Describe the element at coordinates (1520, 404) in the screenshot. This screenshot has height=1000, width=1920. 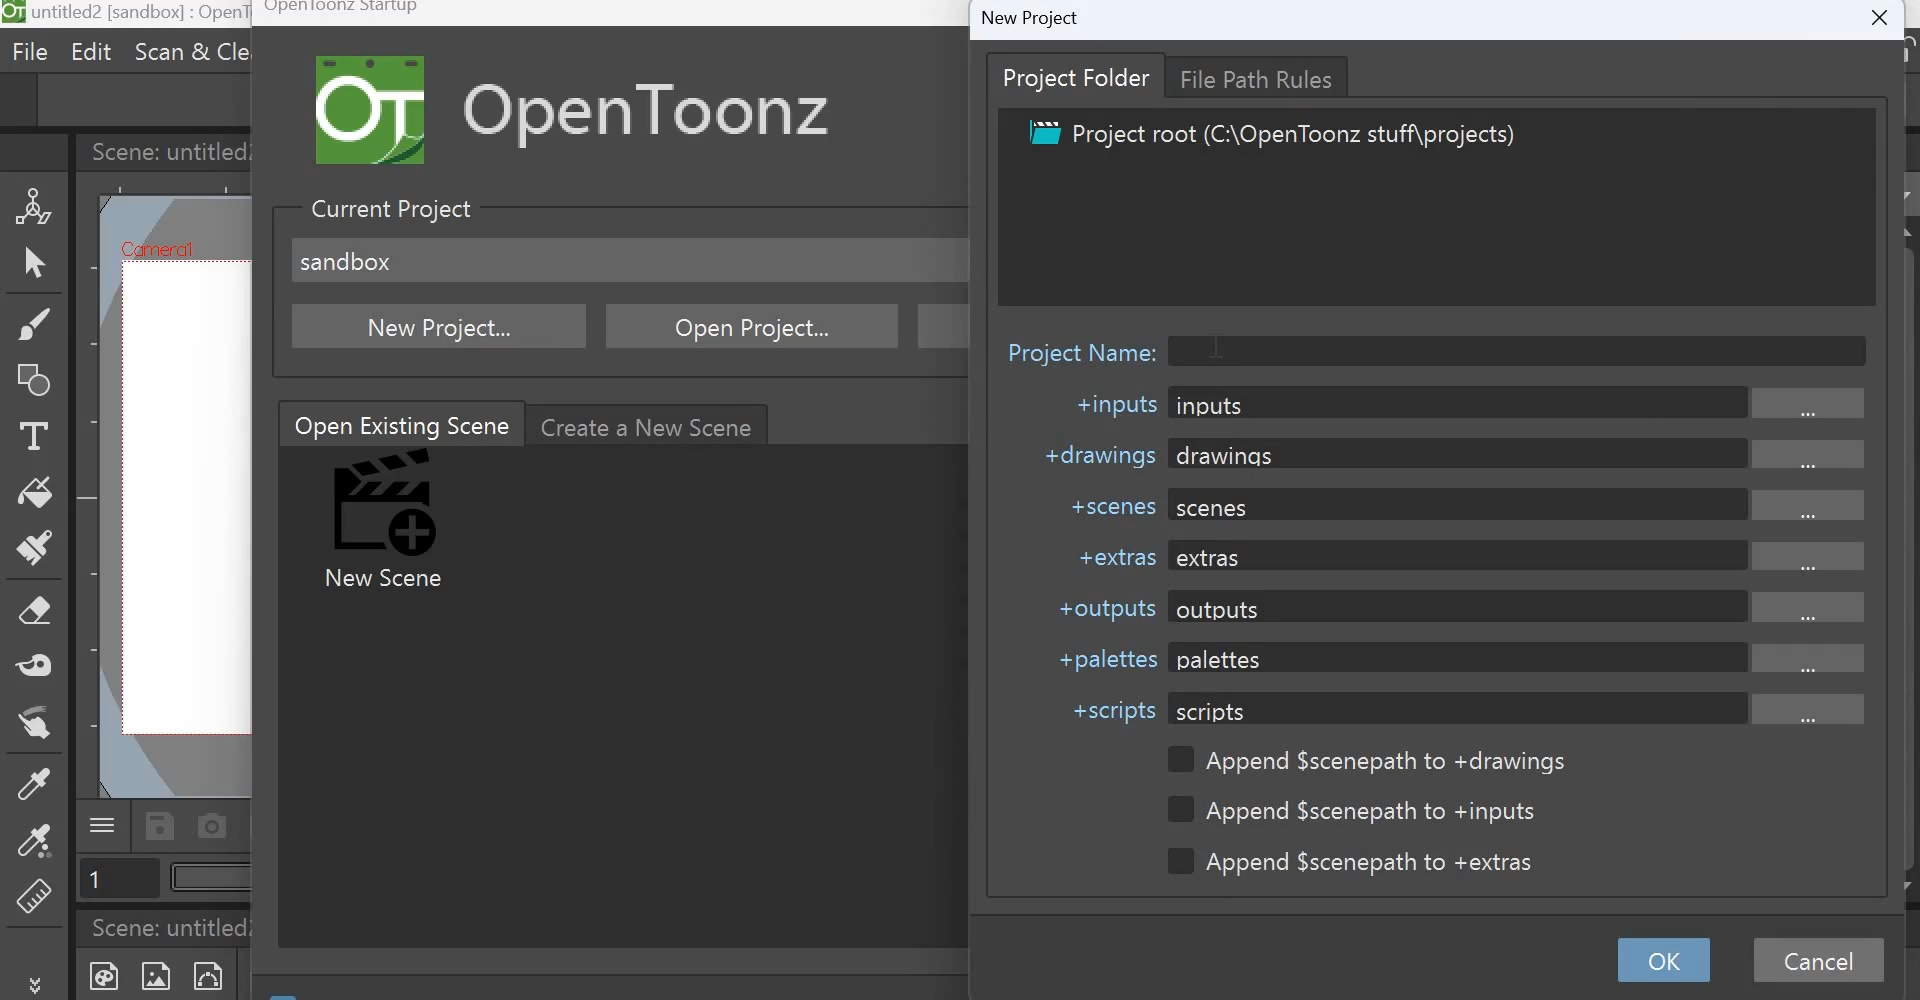
I see `inputs` at that location.